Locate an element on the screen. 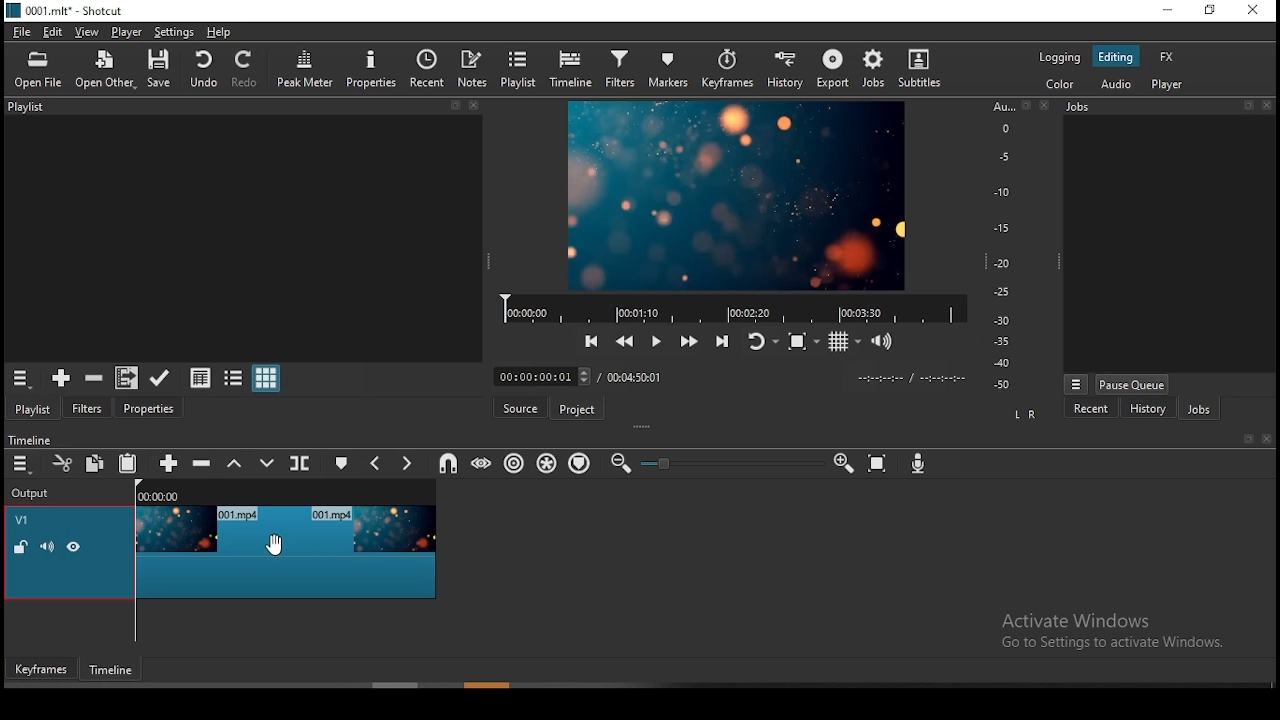 The image size is (1280, 720). view as icons is located at coordinates (267, 378).